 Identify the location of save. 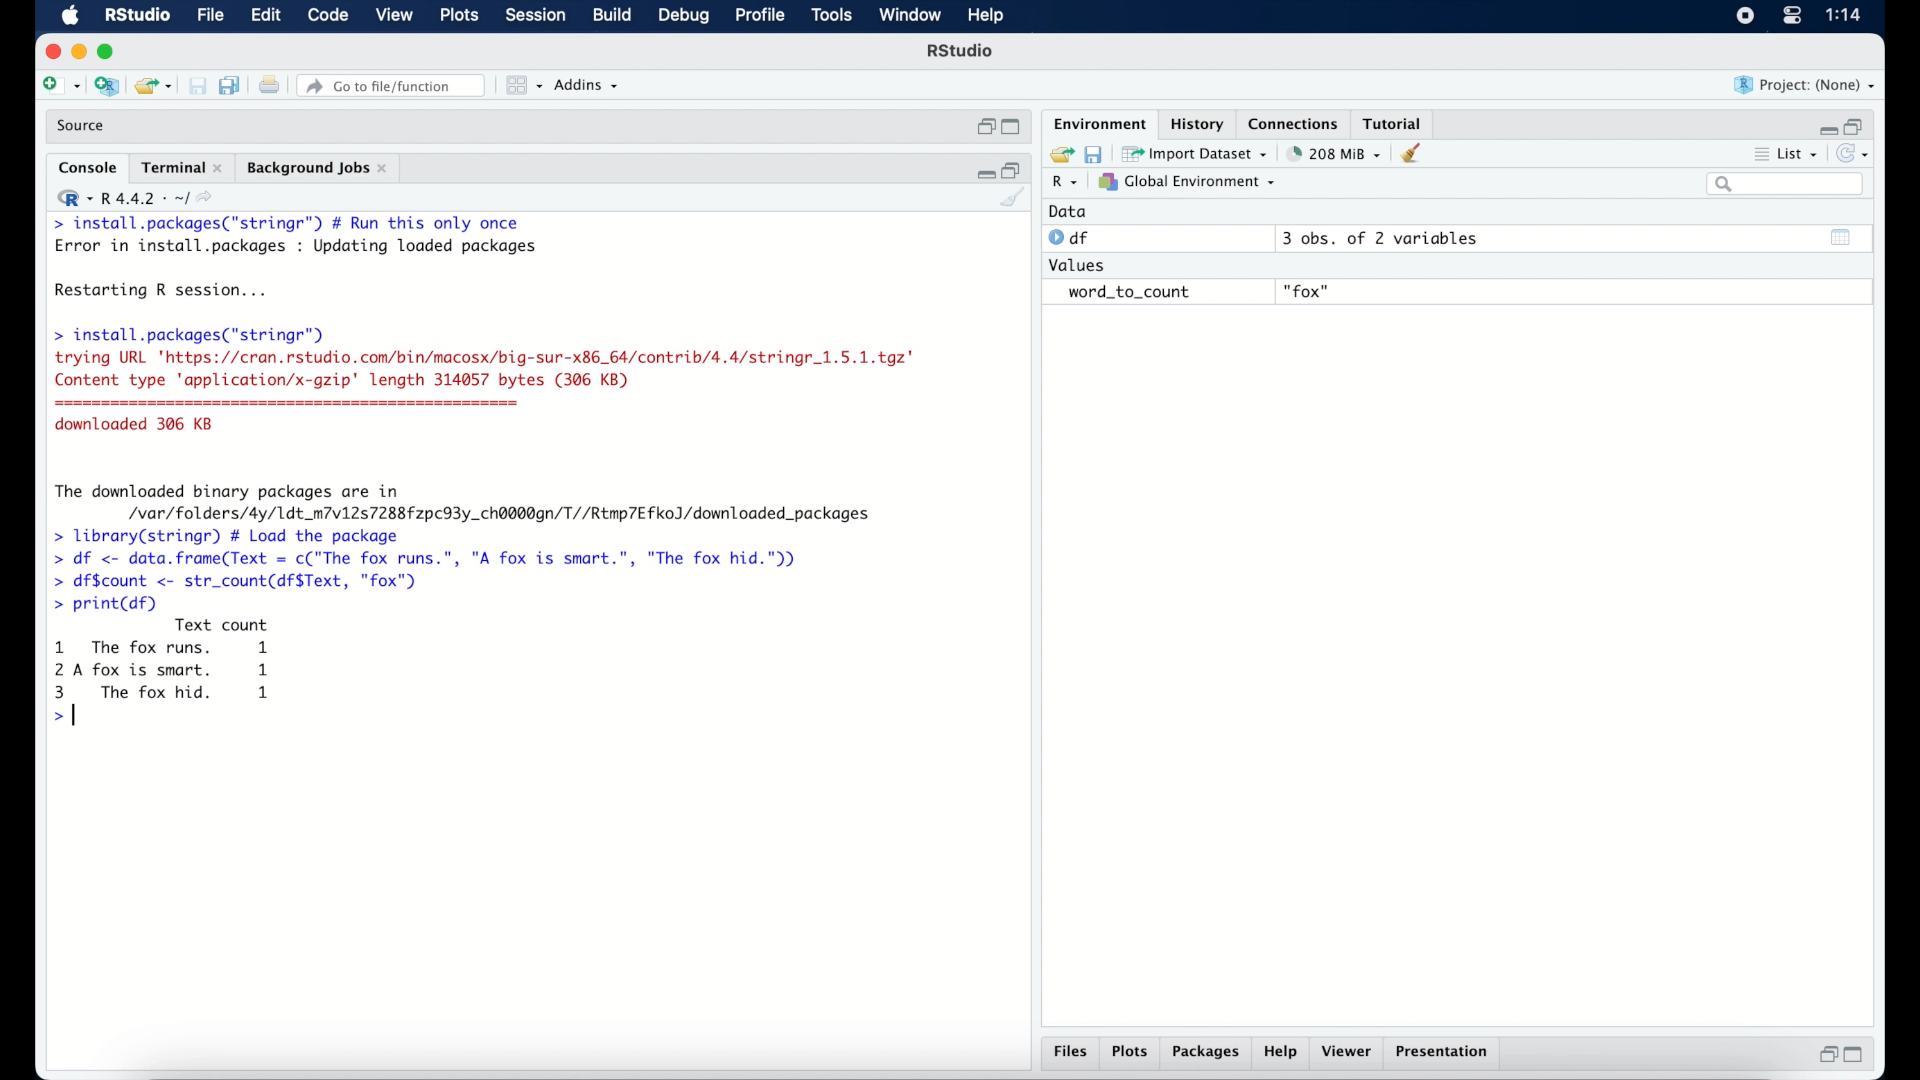
(200, 87).